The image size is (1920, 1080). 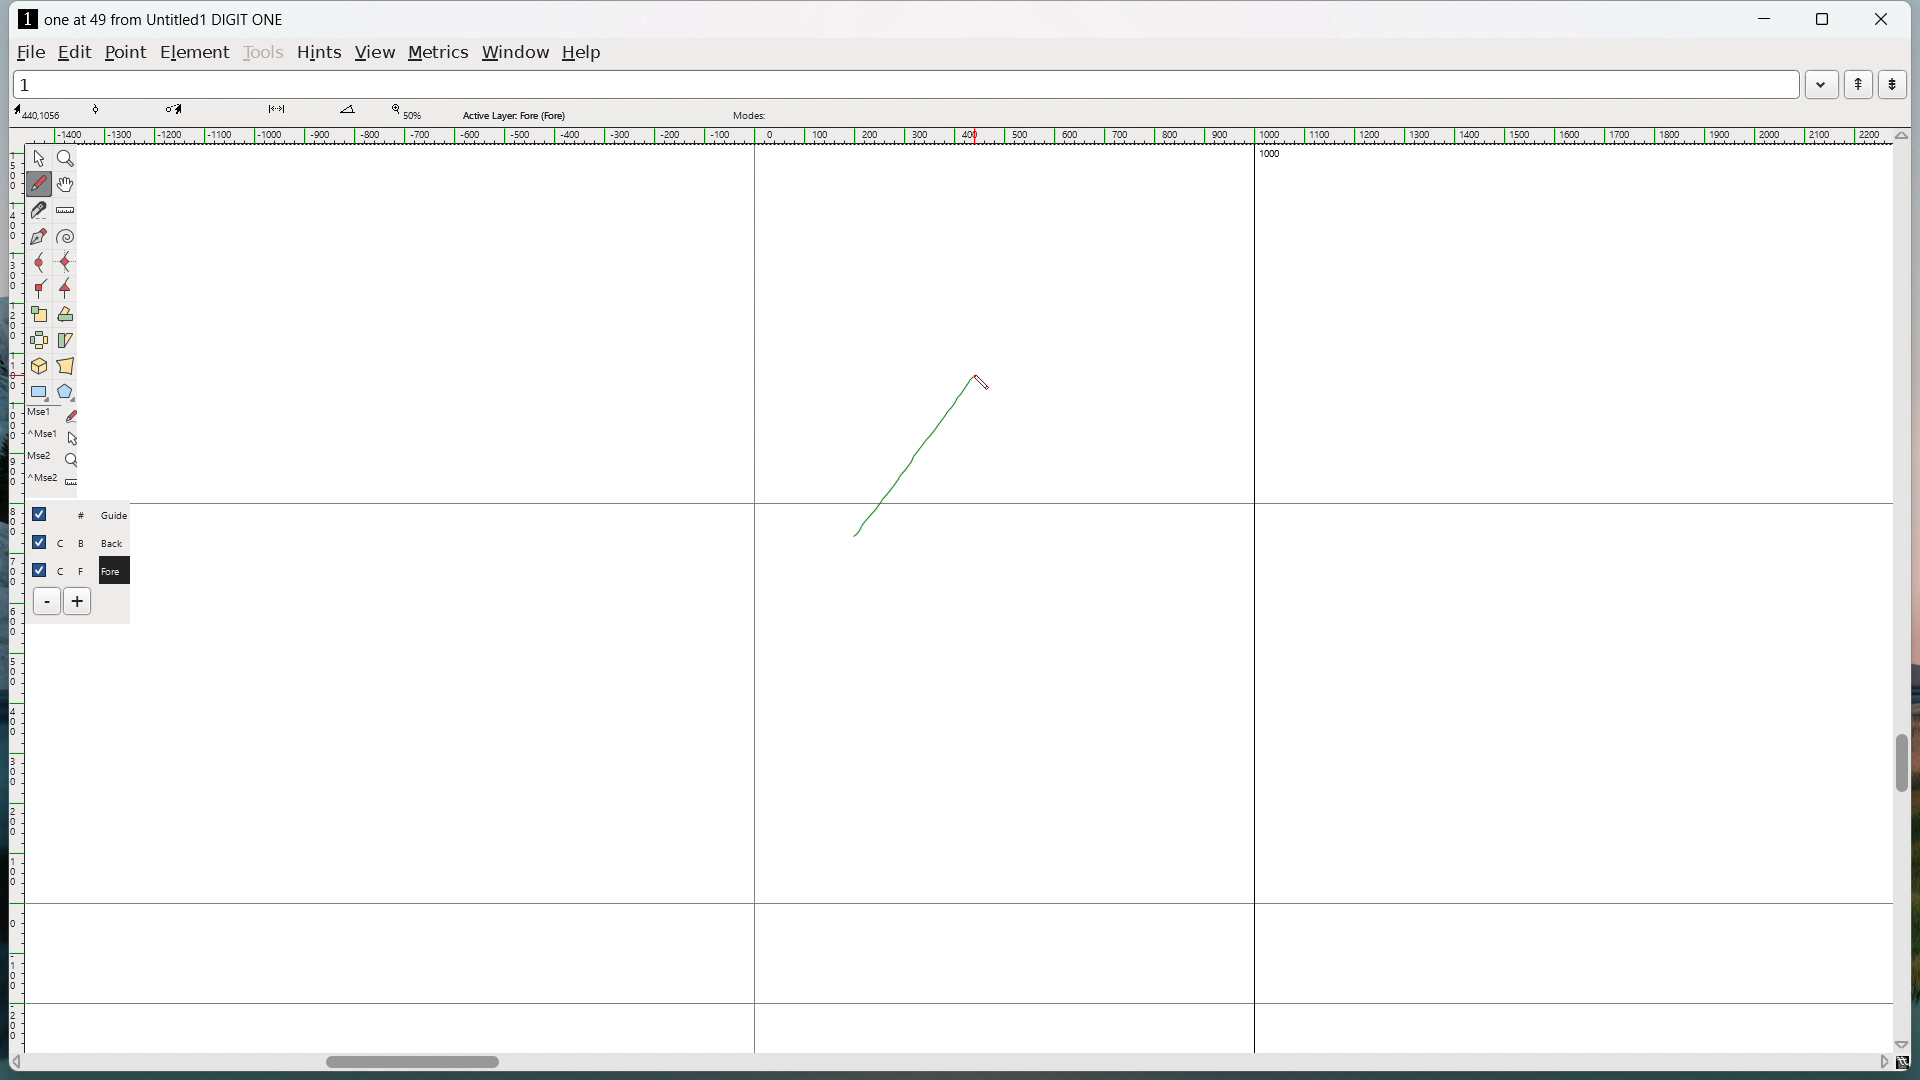 I want to click on delete layer, so click(x=47, y=601).